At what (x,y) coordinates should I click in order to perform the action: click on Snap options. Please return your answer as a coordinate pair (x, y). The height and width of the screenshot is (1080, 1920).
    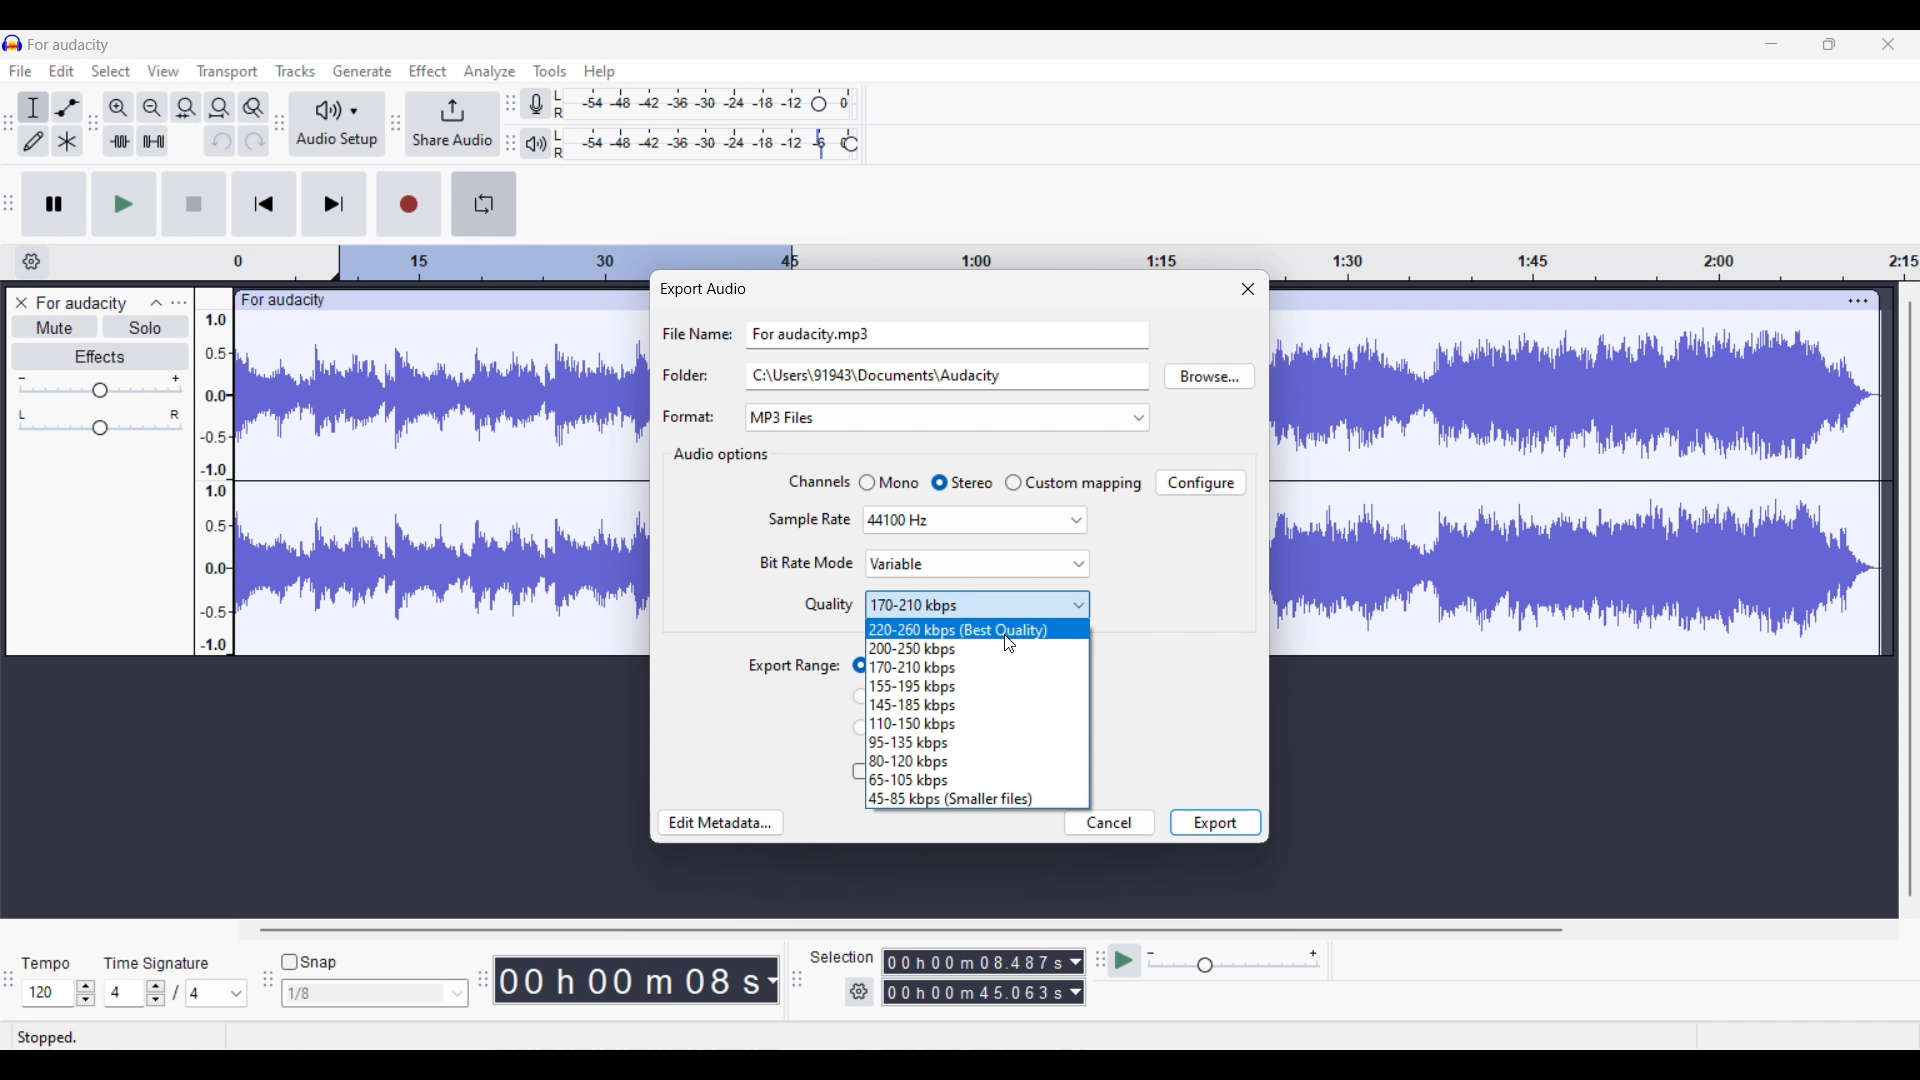
    Looking at the image, I should click on (375, 993).